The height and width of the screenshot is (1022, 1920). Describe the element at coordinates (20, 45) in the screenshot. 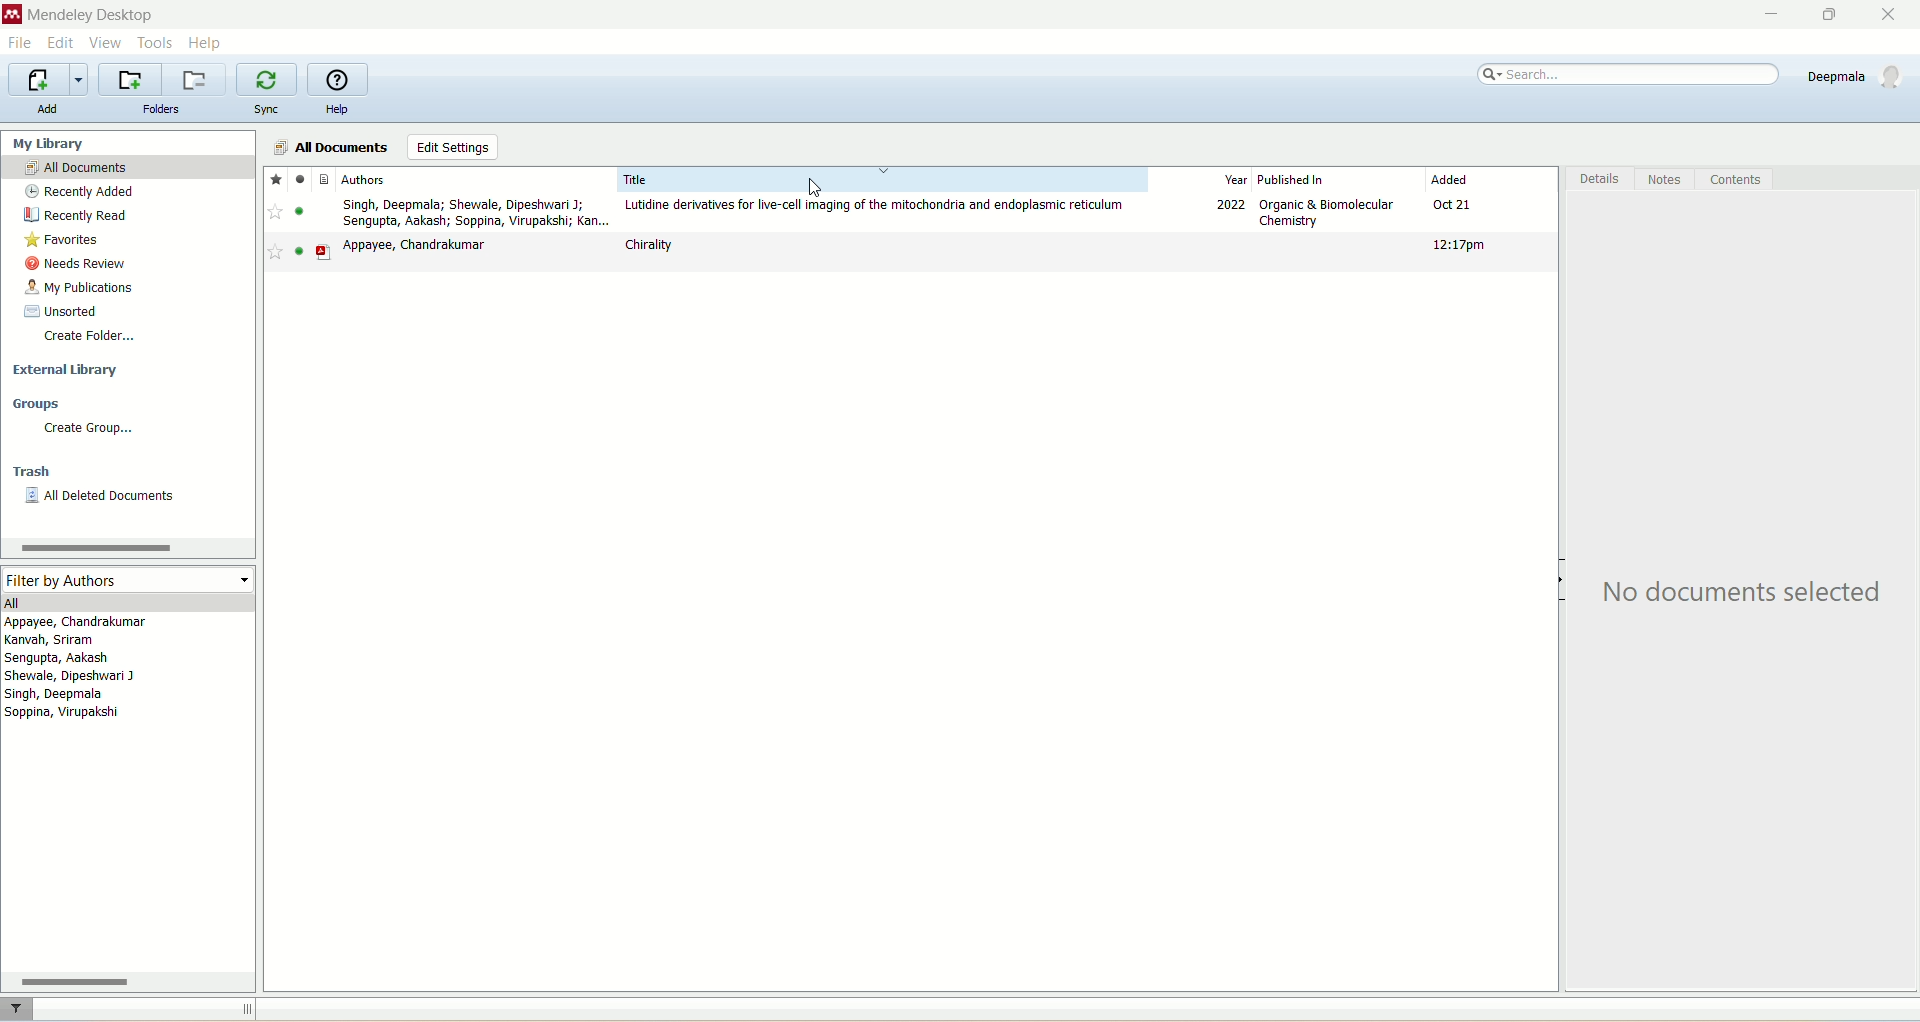

I see `file` at that location.